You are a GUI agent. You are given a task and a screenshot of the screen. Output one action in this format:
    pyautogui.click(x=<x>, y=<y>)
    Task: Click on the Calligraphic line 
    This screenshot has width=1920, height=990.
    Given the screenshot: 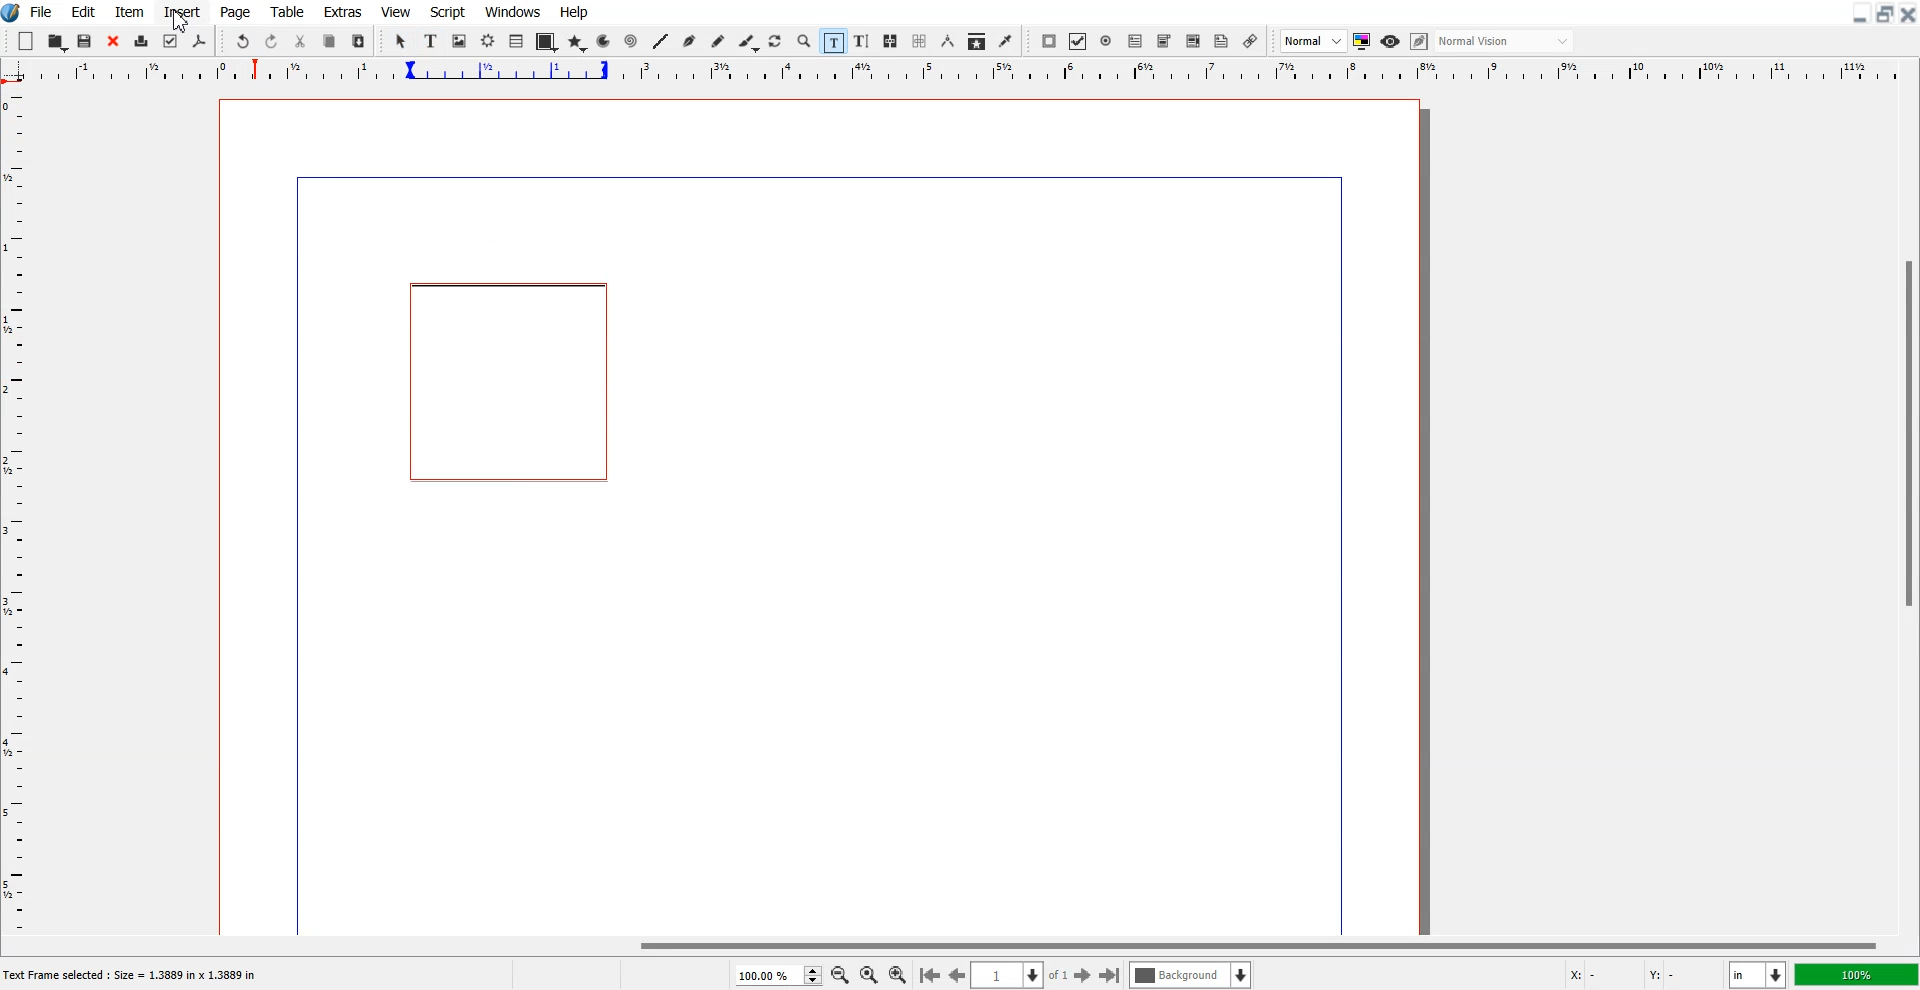 What is the action you would take?
    pyautogui.click(x=749, y=43)
    